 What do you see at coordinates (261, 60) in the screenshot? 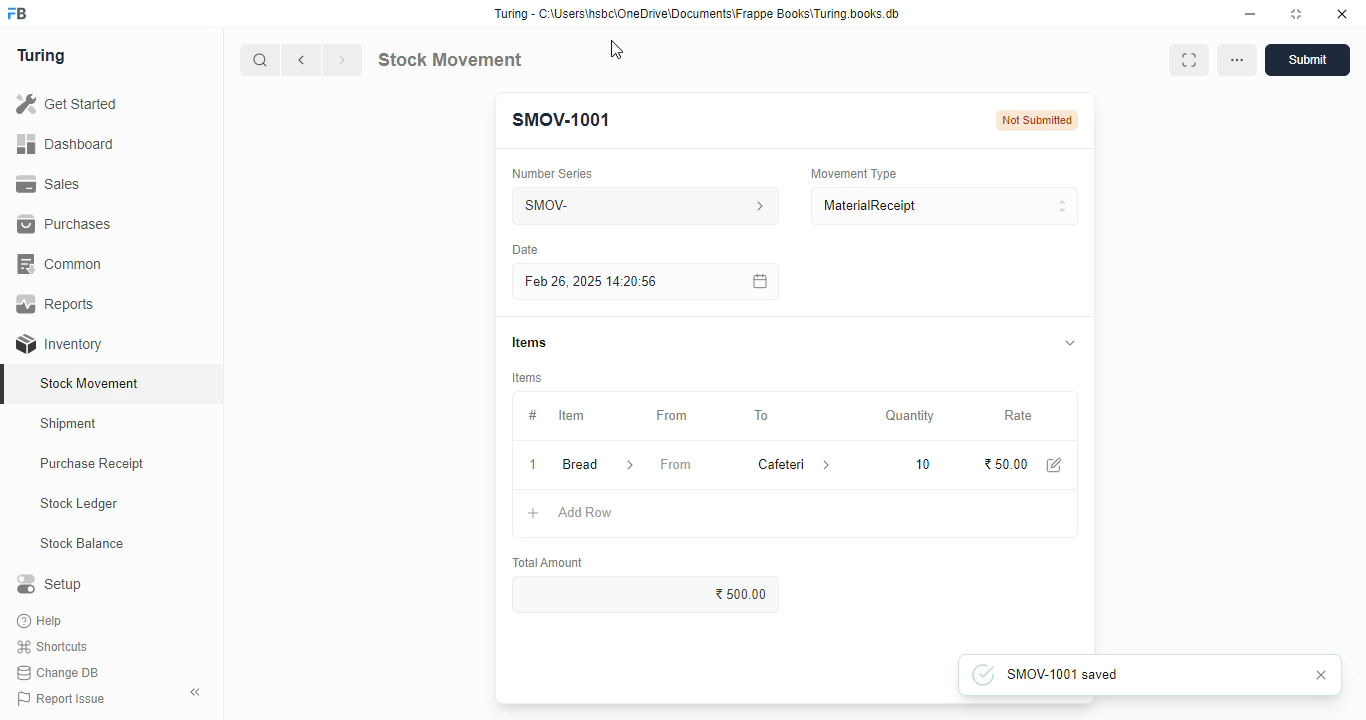
I see `search` at bounding box center [261, 60].